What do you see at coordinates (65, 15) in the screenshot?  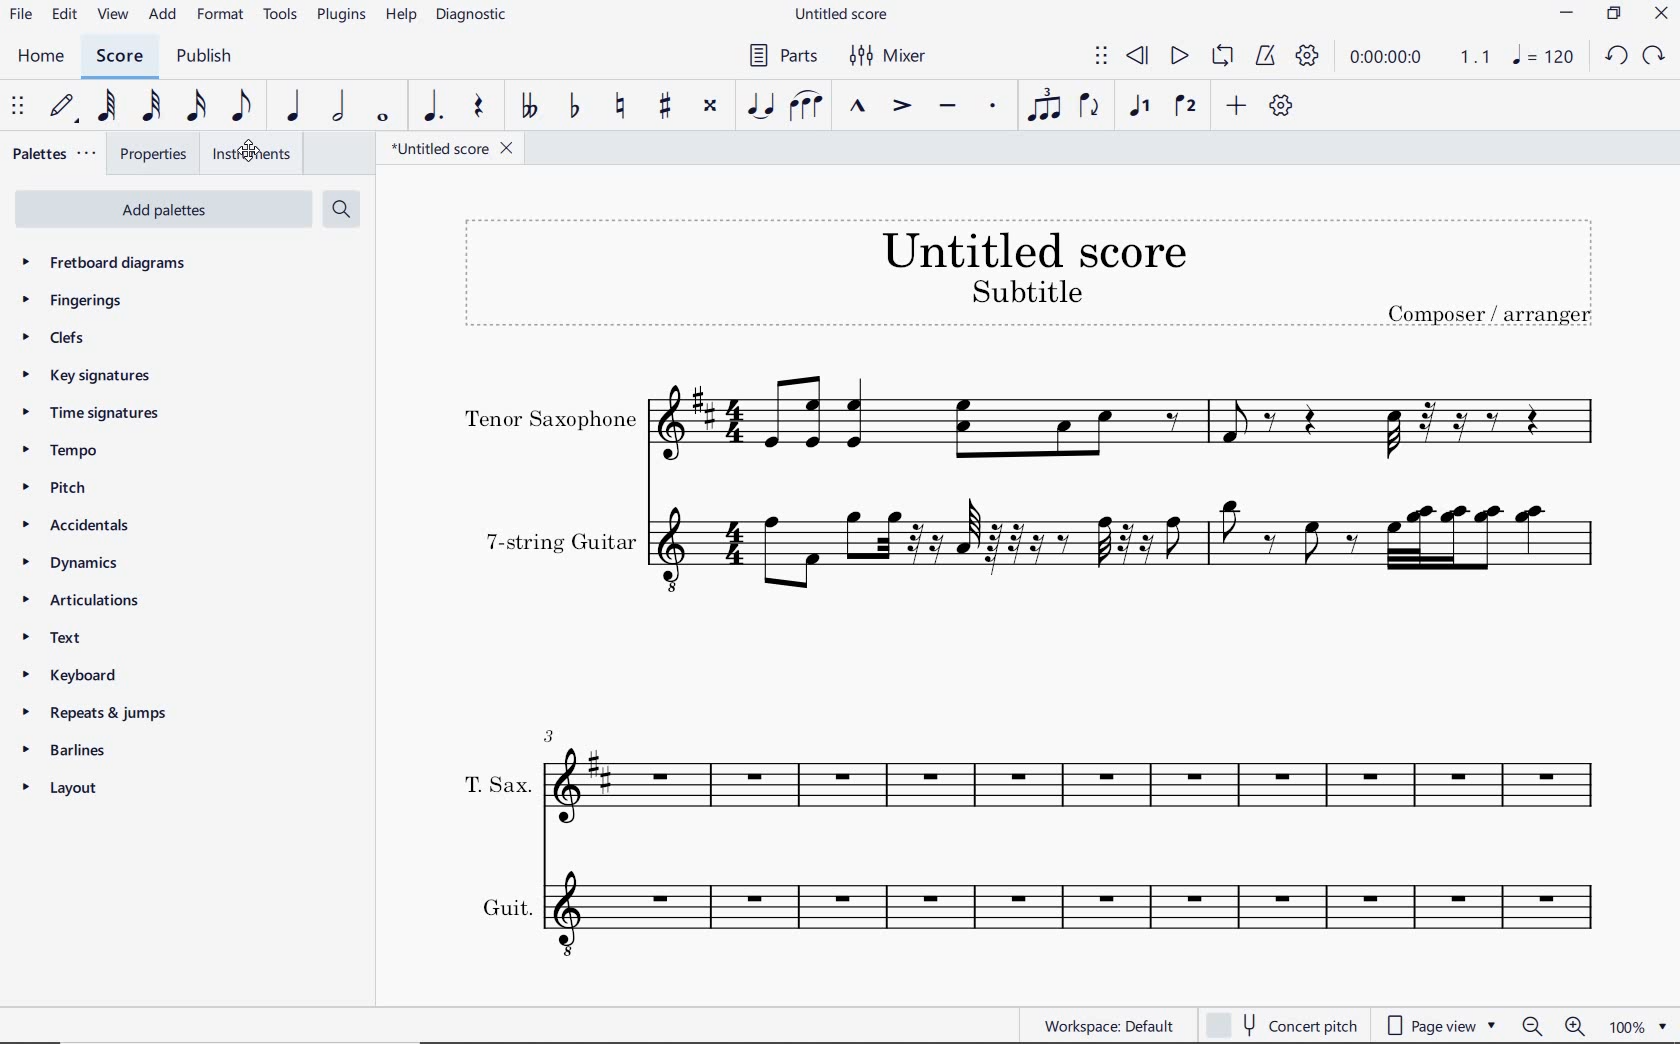 I see `EDIT` at bounding box center [65, 15].